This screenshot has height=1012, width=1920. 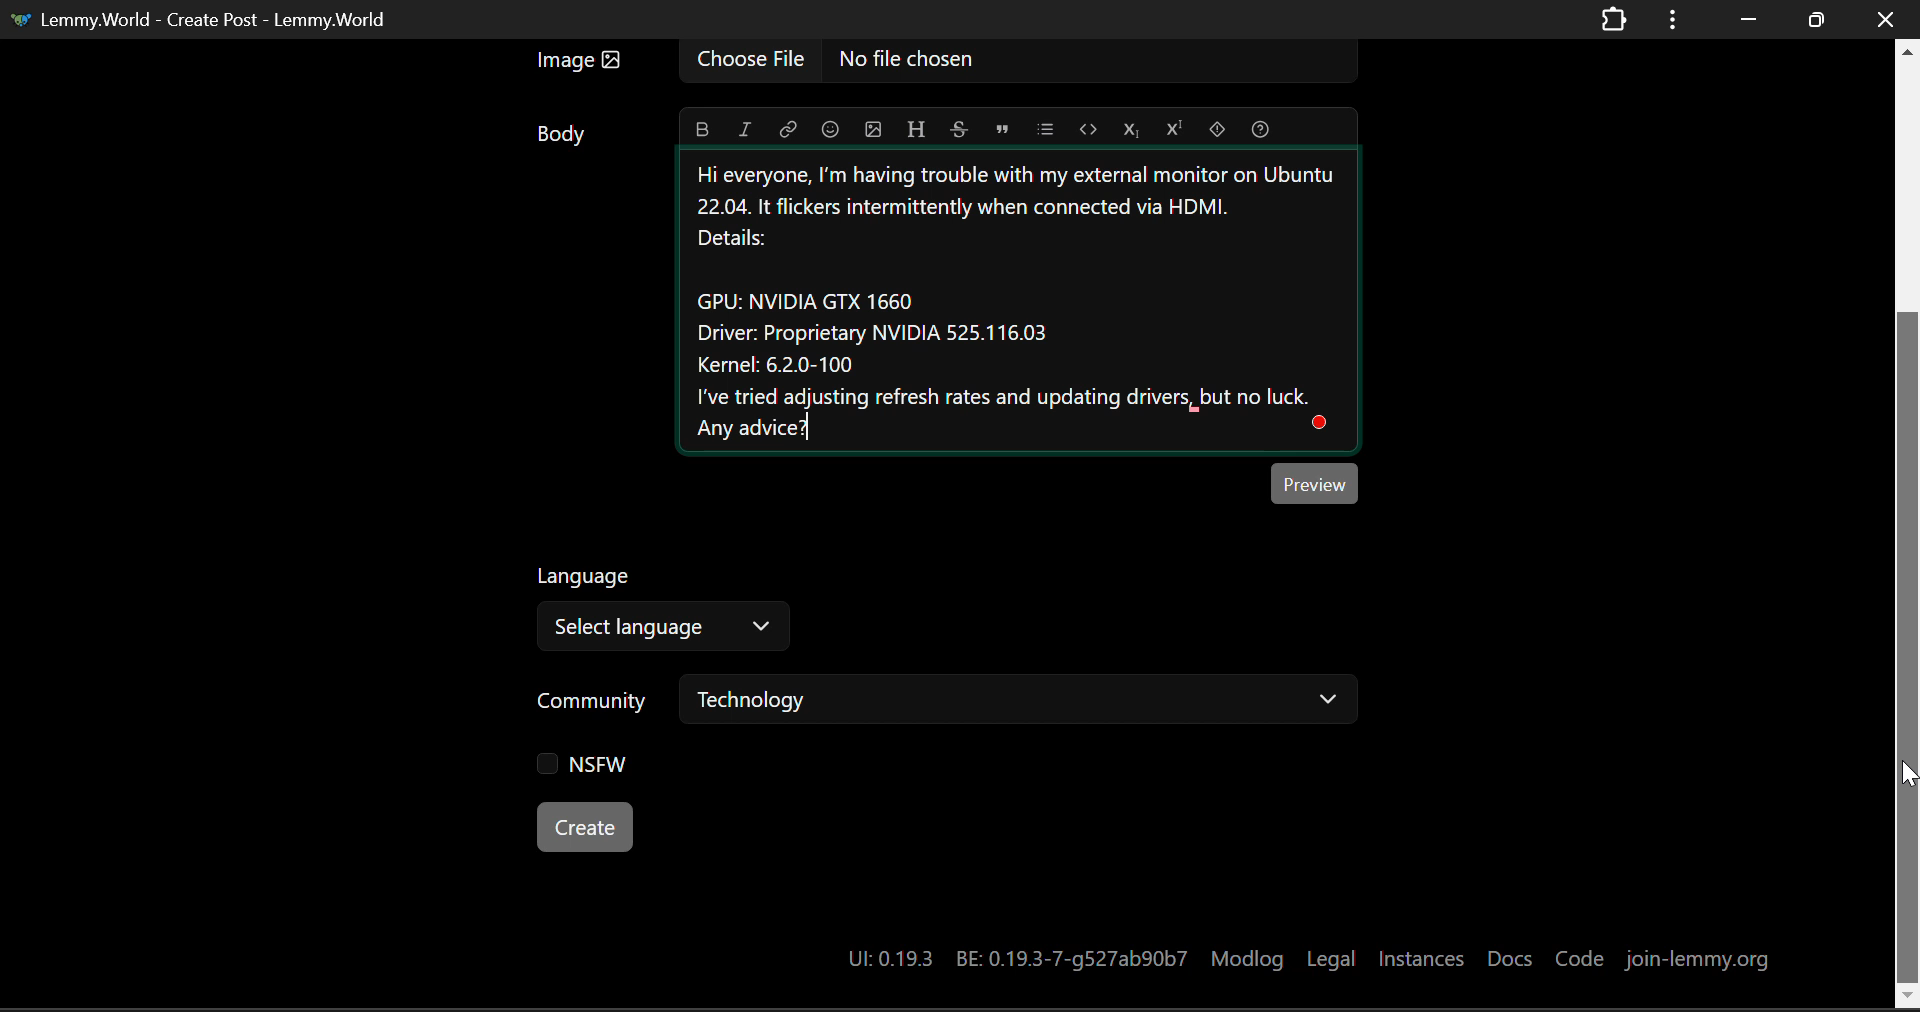 I want to click on Modlog, so click(x=1249, y=956).